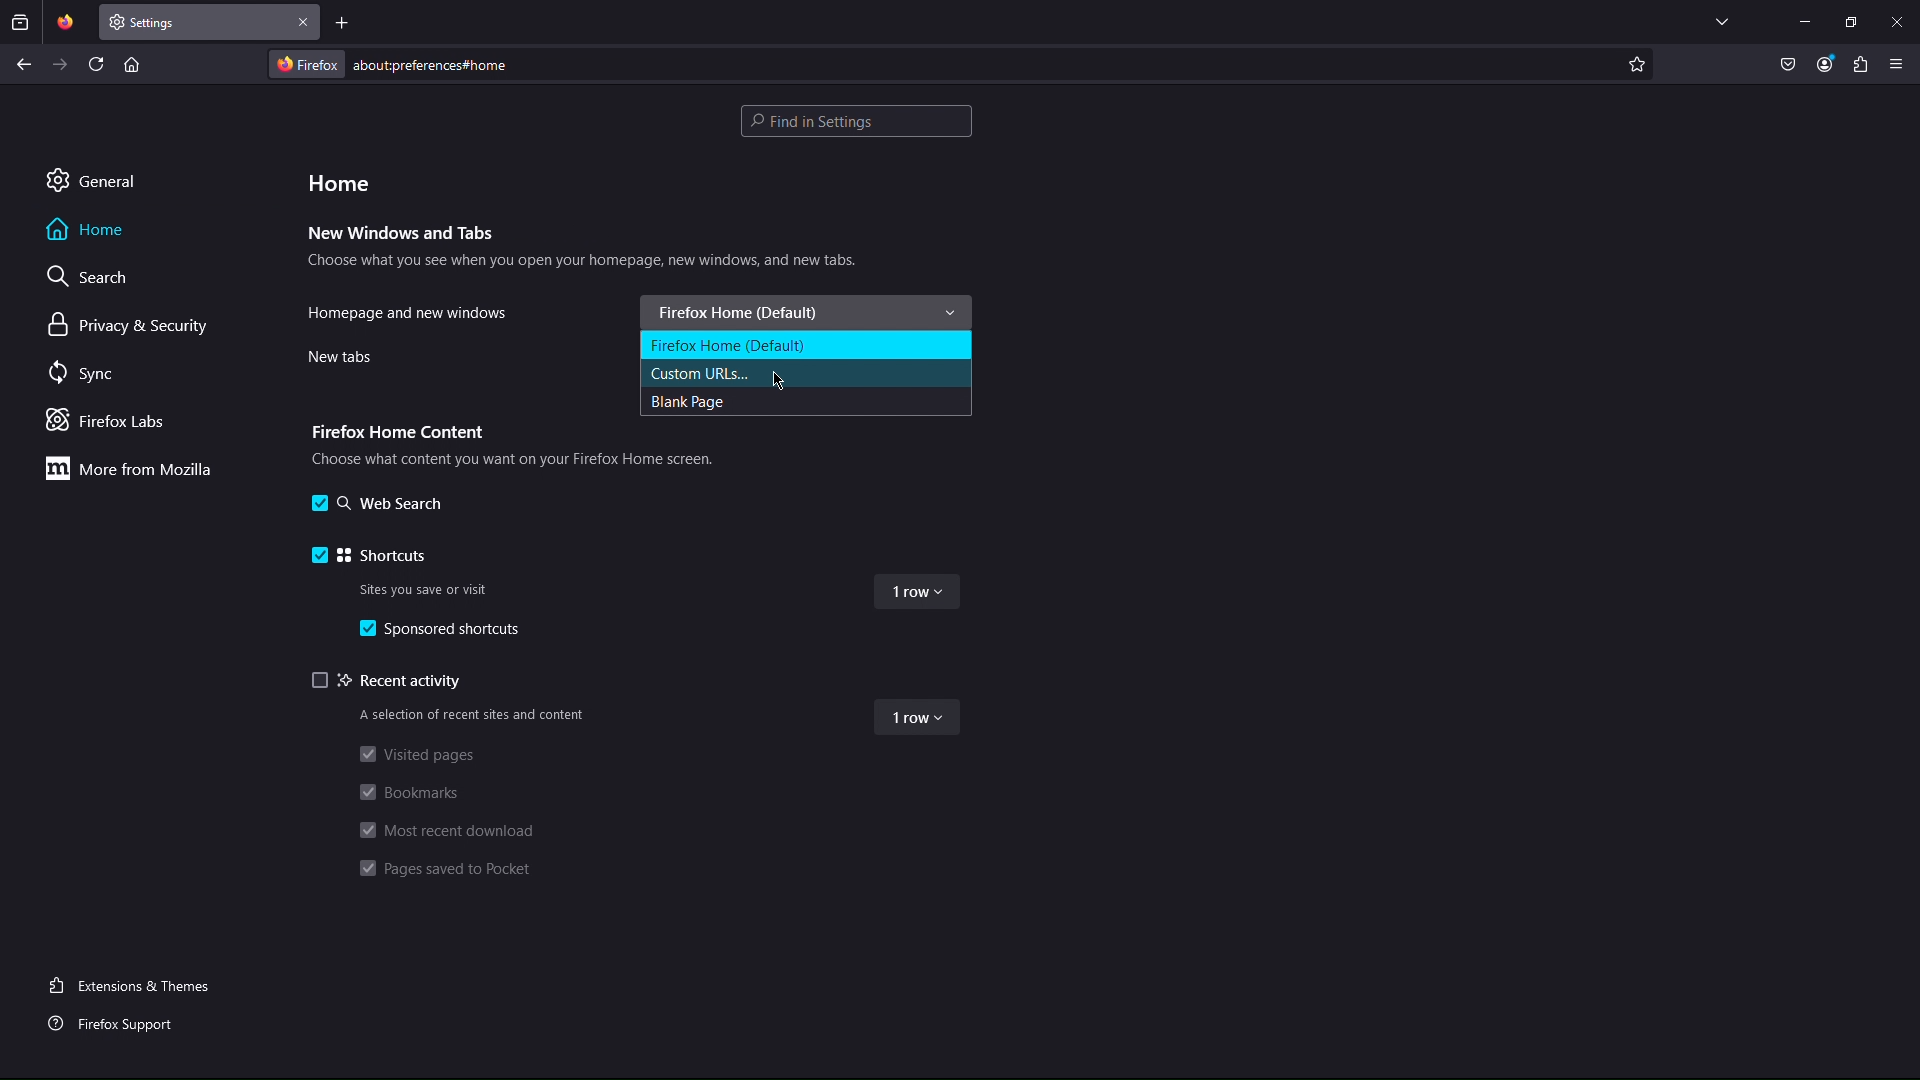 The image size is (1920, 1080). What do you see at coordinates (1896, 21) in the screenshot?
I see `Close` at bounding box center [1896, 21].